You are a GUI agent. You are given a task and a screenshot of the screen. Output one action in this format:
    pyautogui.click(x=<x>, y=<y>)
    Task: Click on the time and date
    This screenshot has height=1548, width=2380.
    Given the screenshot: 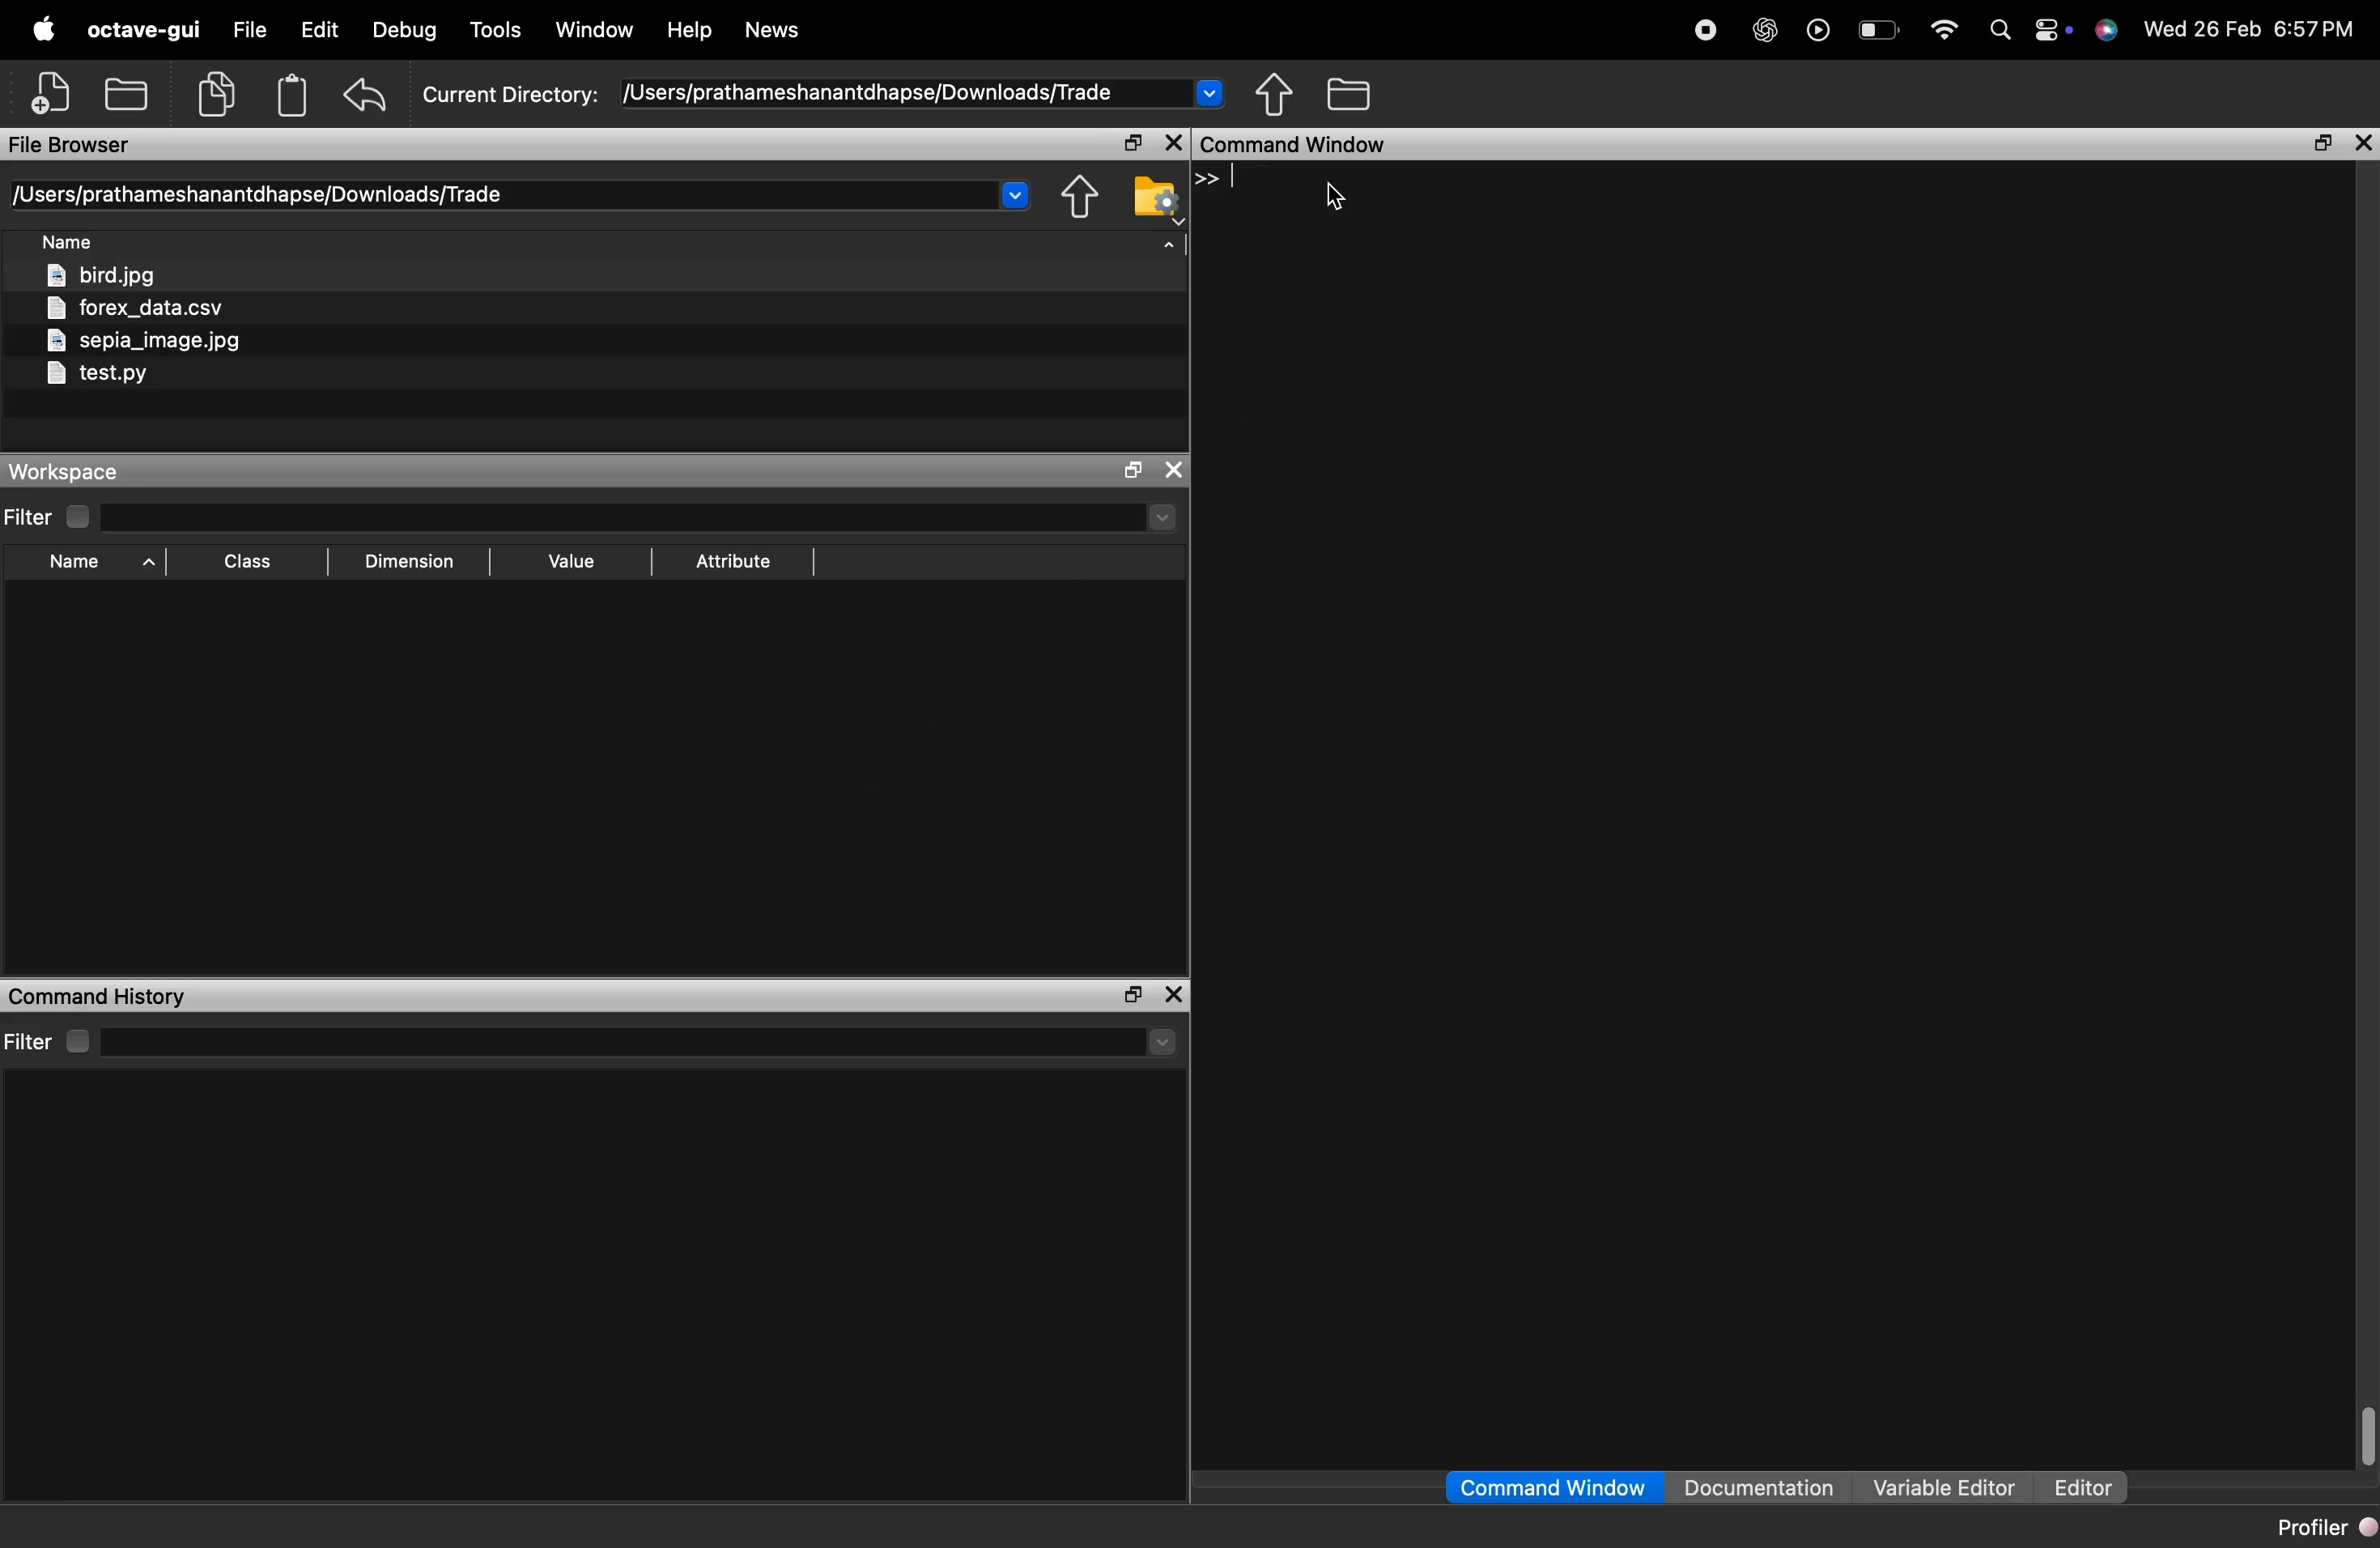 What is the action you would take?
    pyautogui.click(x=2255, y=30)
    